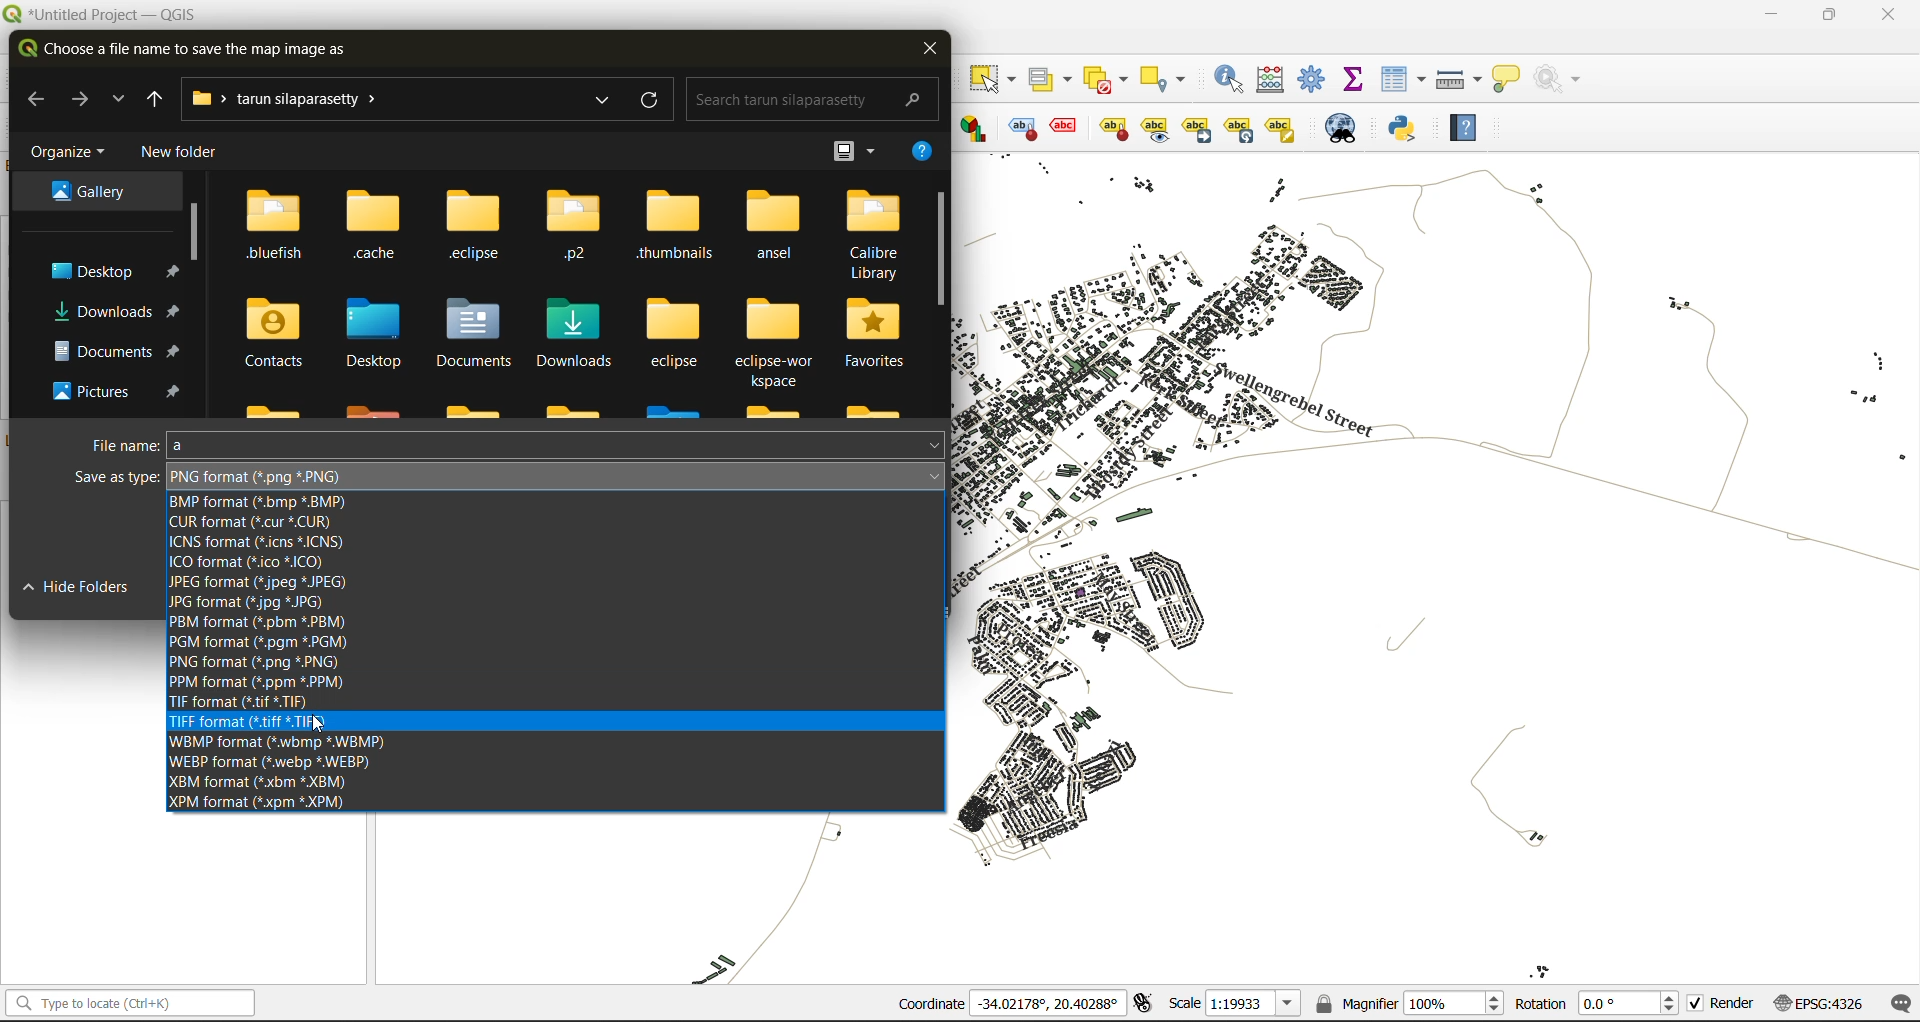 The width and height of the screenshot is (1920, 1022). What do you see at coordinates (600, 101) in the screenshot?
I see `explore` at bounding box center [600, 101].